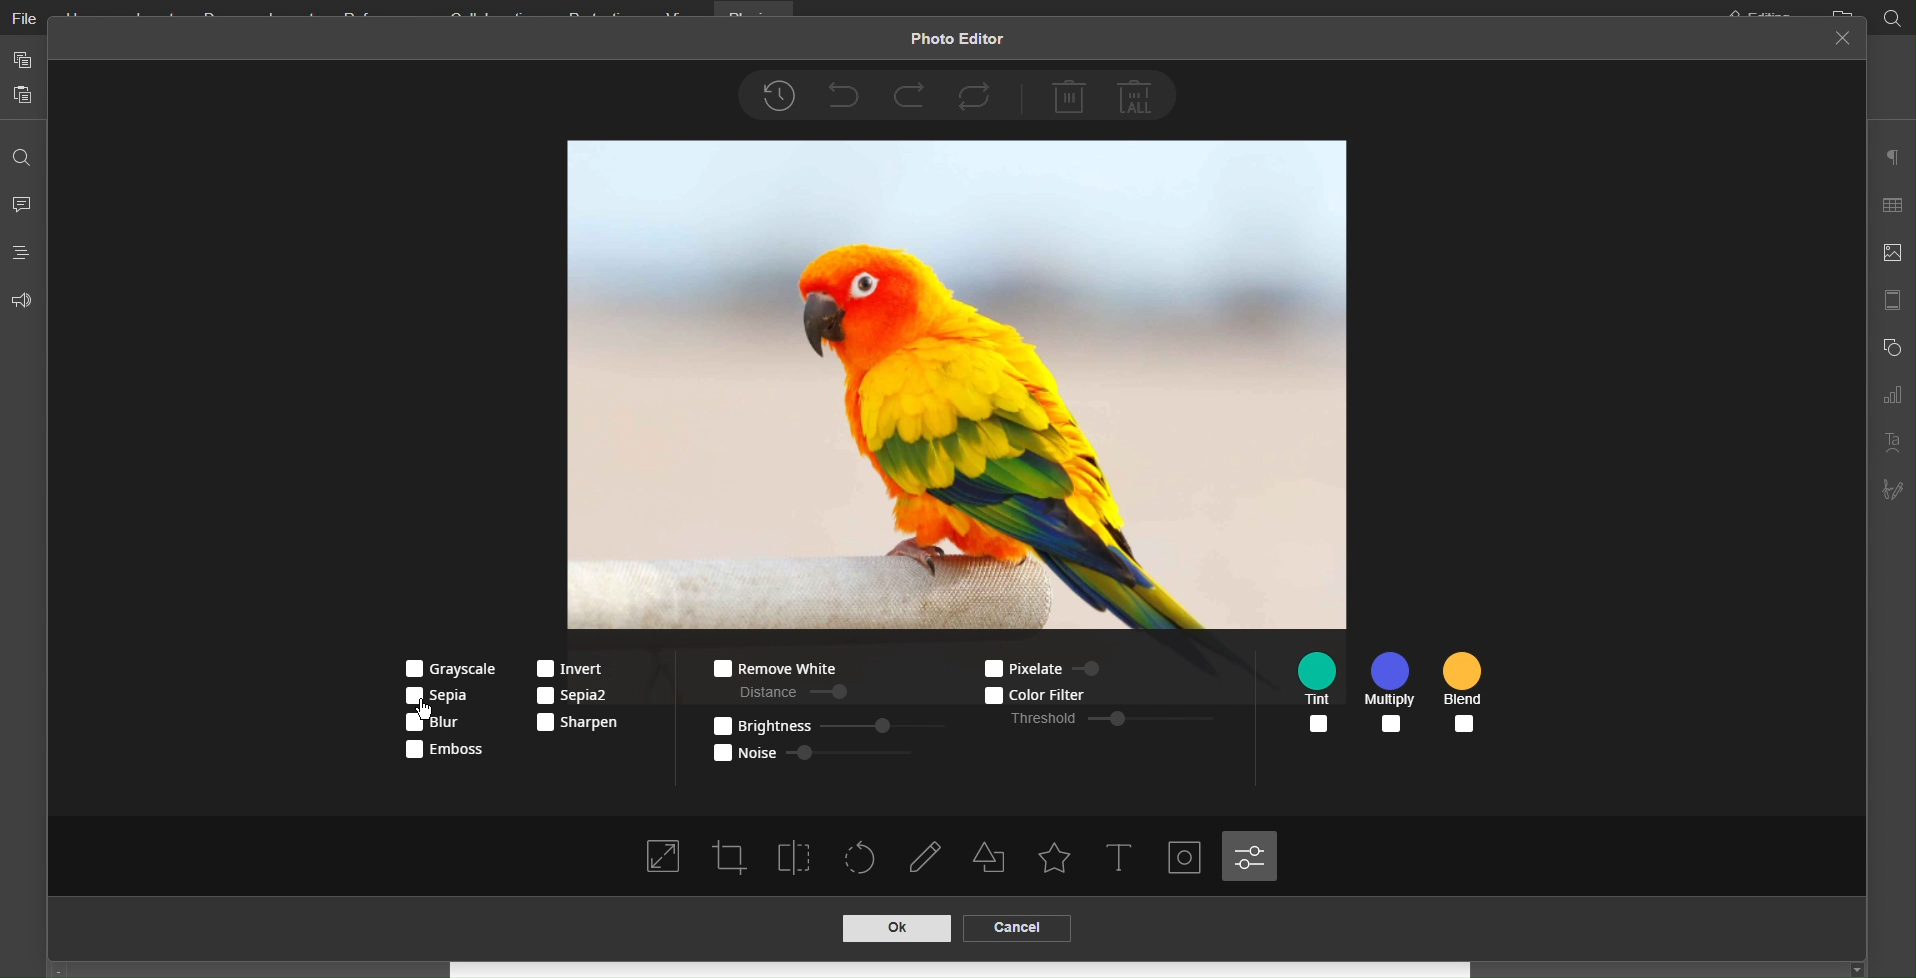 The width and height of the screenshot is (1916, 978). What do you see at coordinates (1069, 96) in the screenshot?
I see `Delete` at bounding box center [1069, 96].